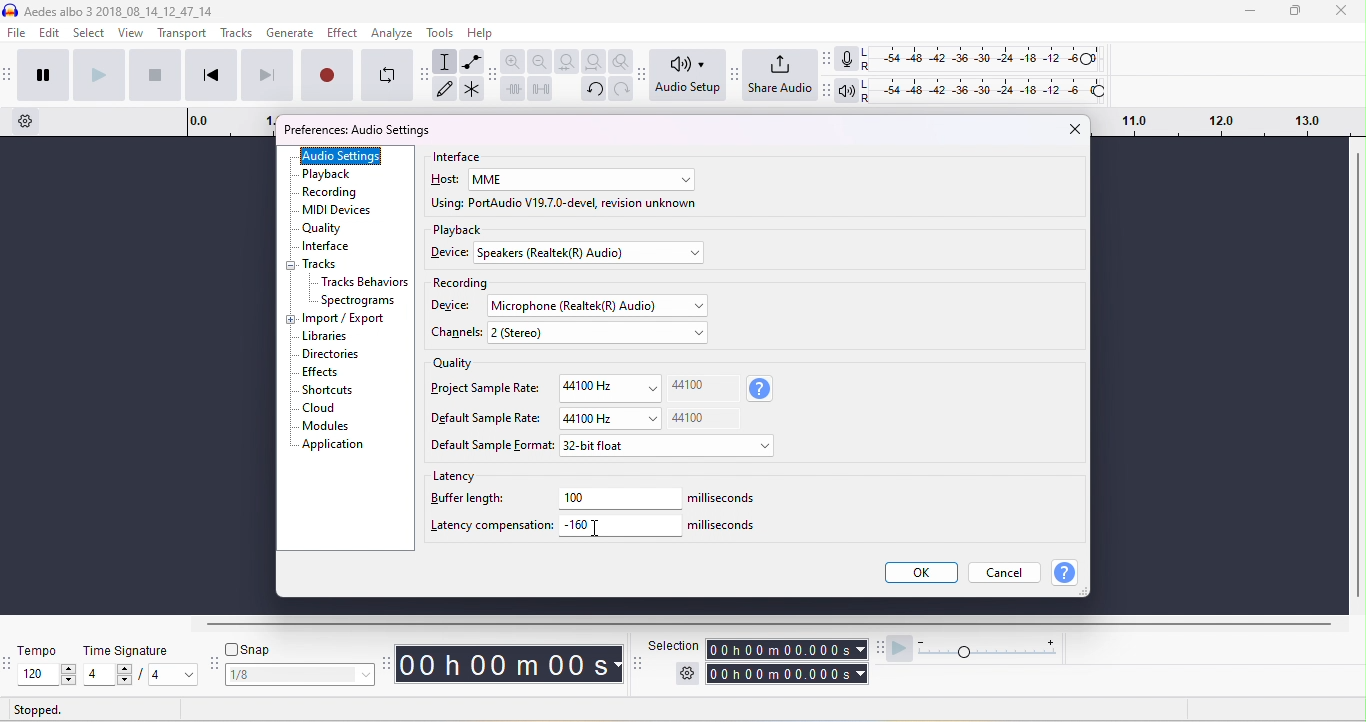 The image size is (1366, 722). I want to click on selection toolbar, so click(637, 662).